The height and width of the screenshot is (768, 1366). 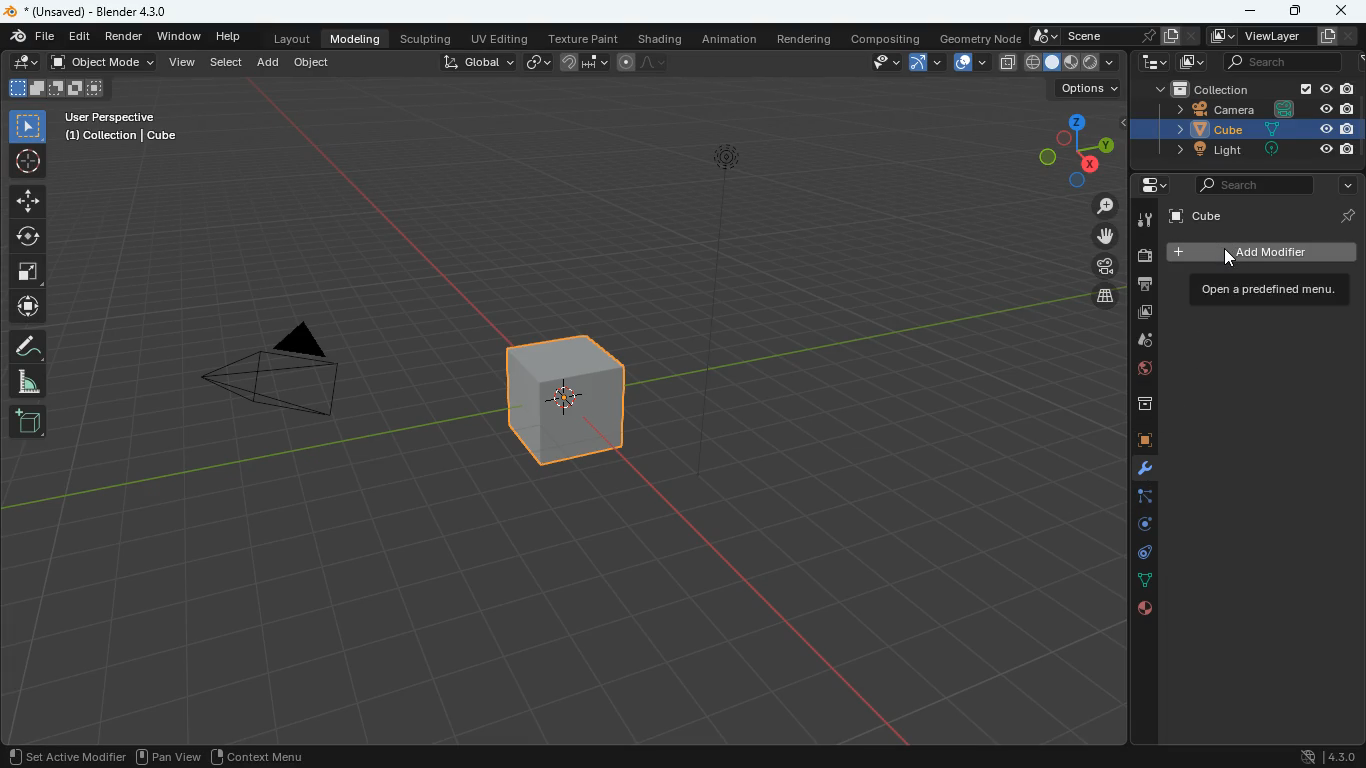 I want to click on zoom, so click(x=1102, y=206).